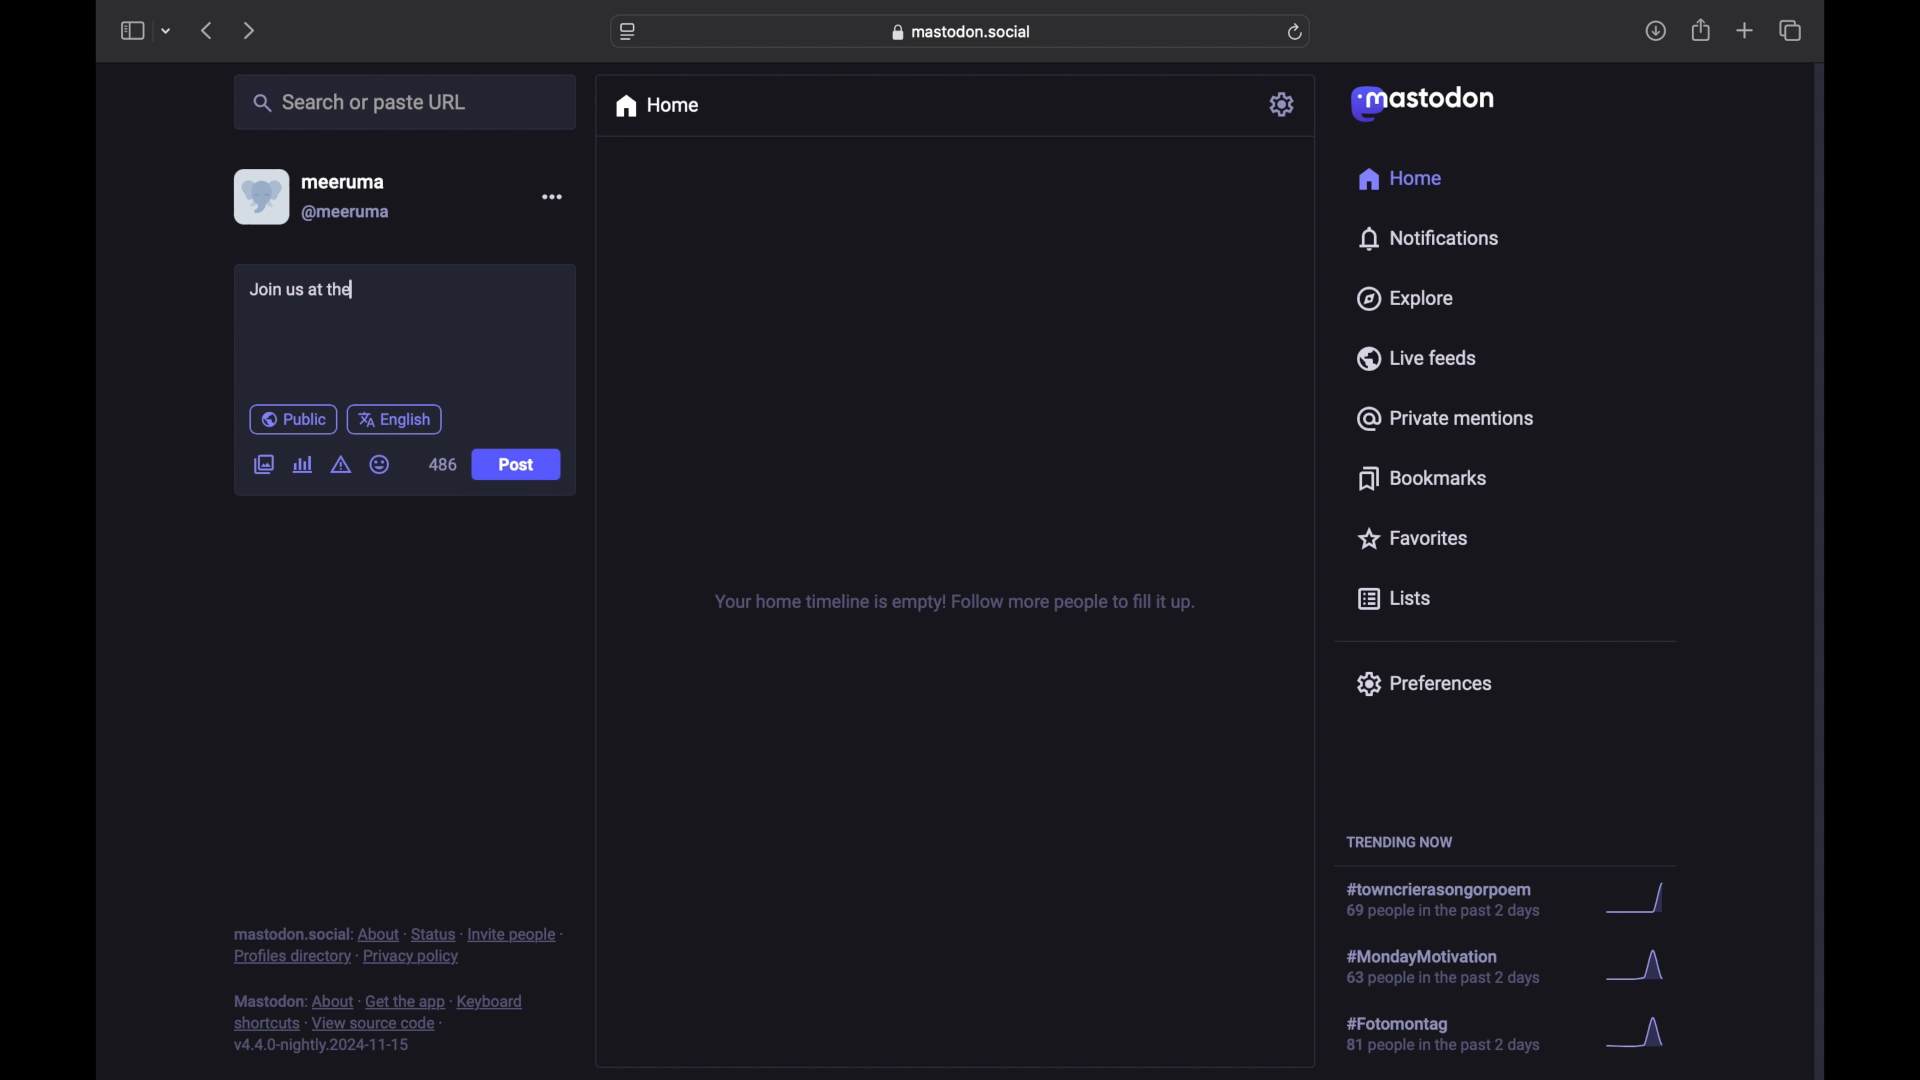  I want to click on footnote, so click(382, 1024).